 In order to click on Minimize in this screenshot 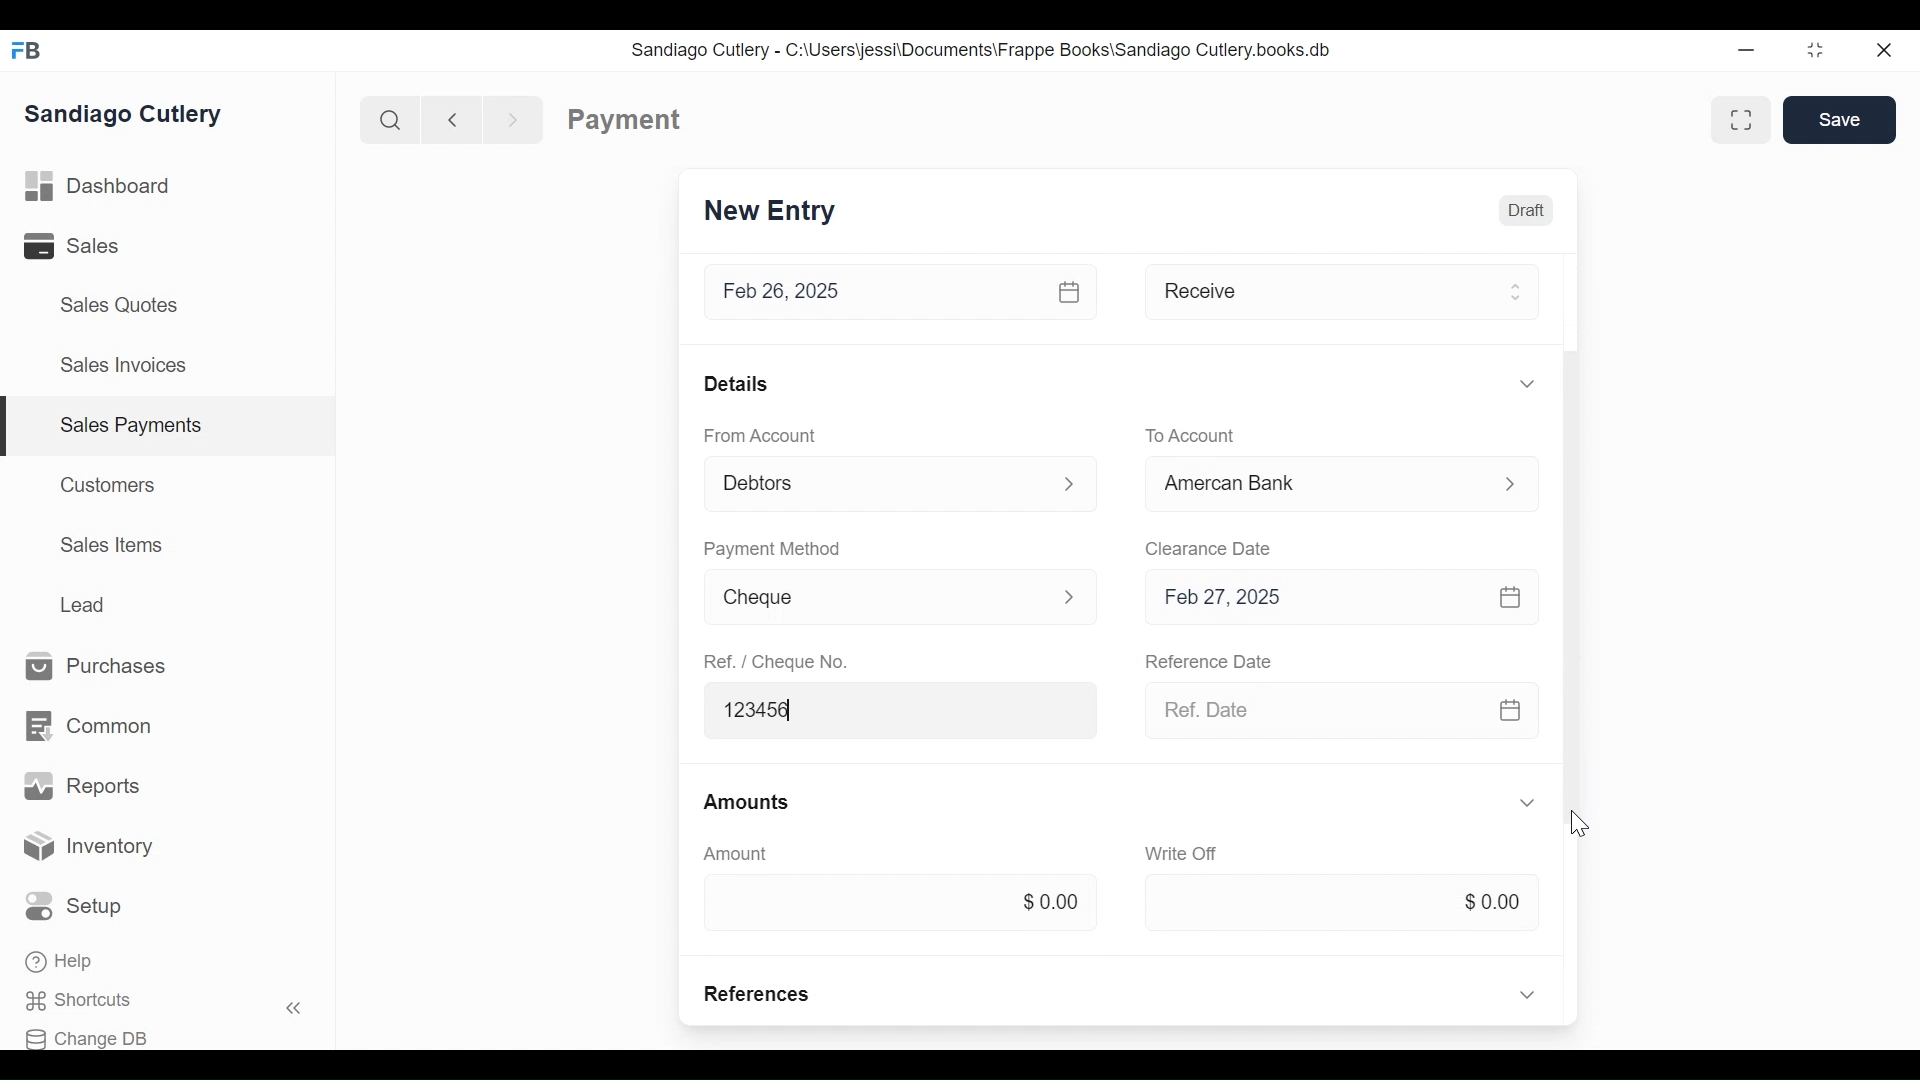, I will do `click(1746, 52)`.